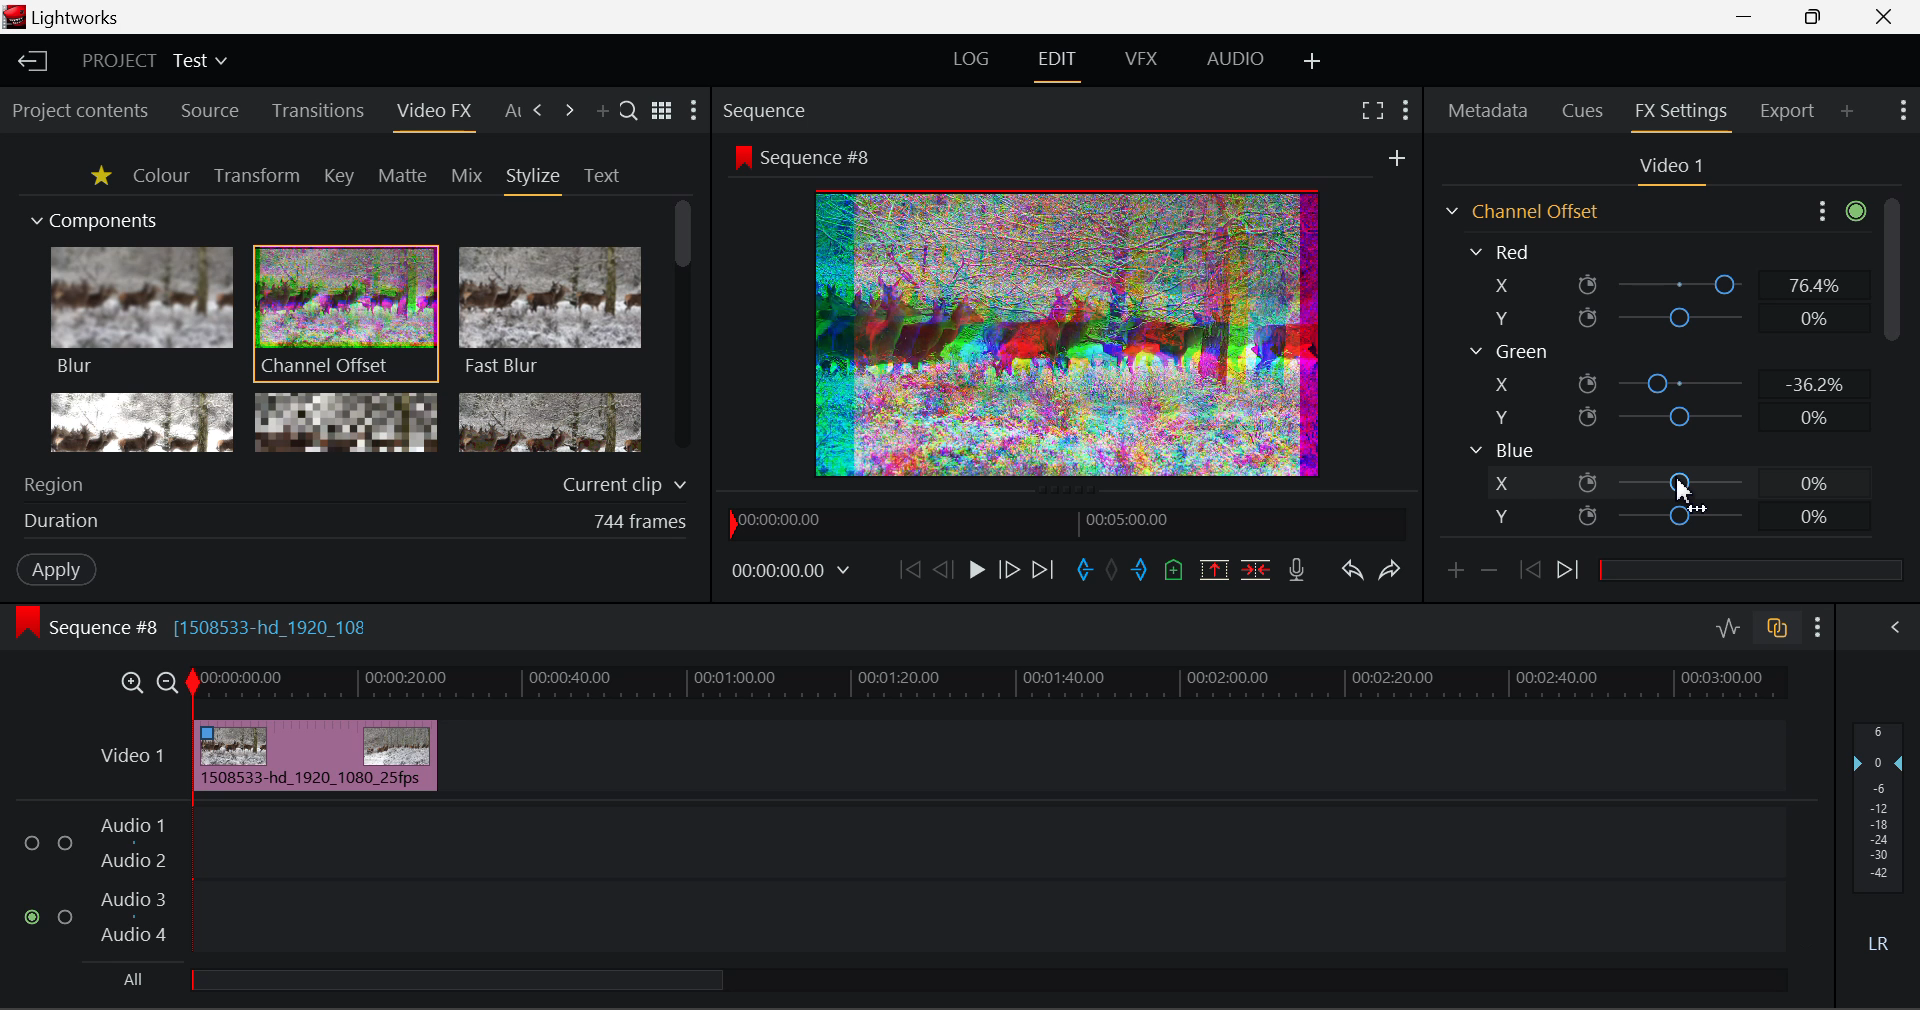 The width and height of the screenshot is (1920, 1010). Describe the element at coordinates (1355, 573) in the screenshot. I see `Undo` at that location.